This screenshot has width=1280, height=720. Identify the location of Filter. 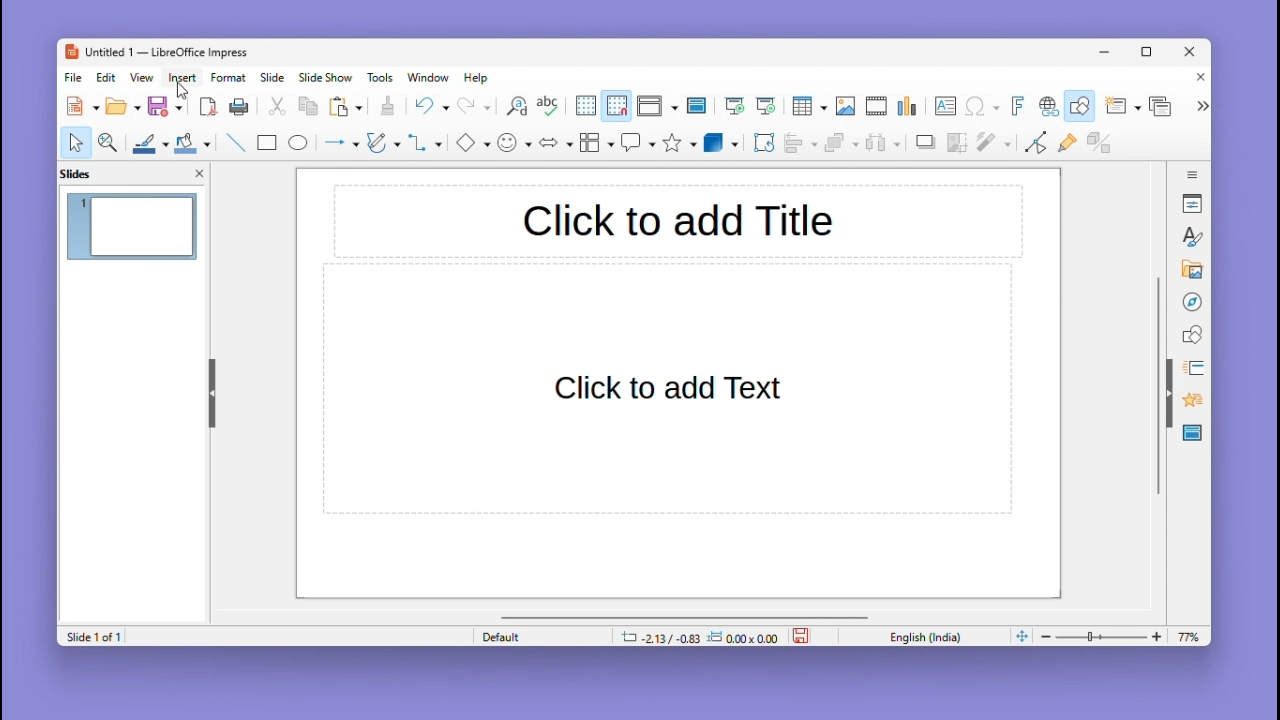
(992, 148).